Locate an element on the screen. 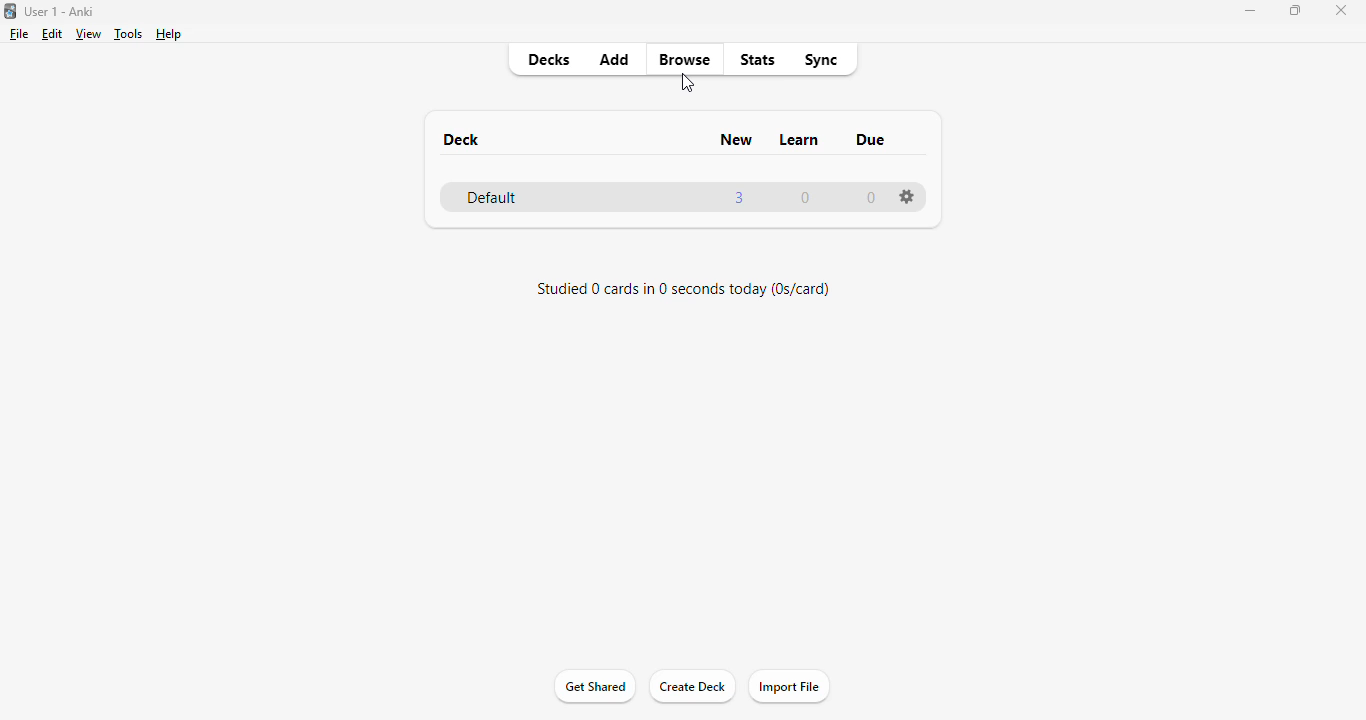 This screenshot has width=1366, height=720. stats is located at coordinates (759, 60).